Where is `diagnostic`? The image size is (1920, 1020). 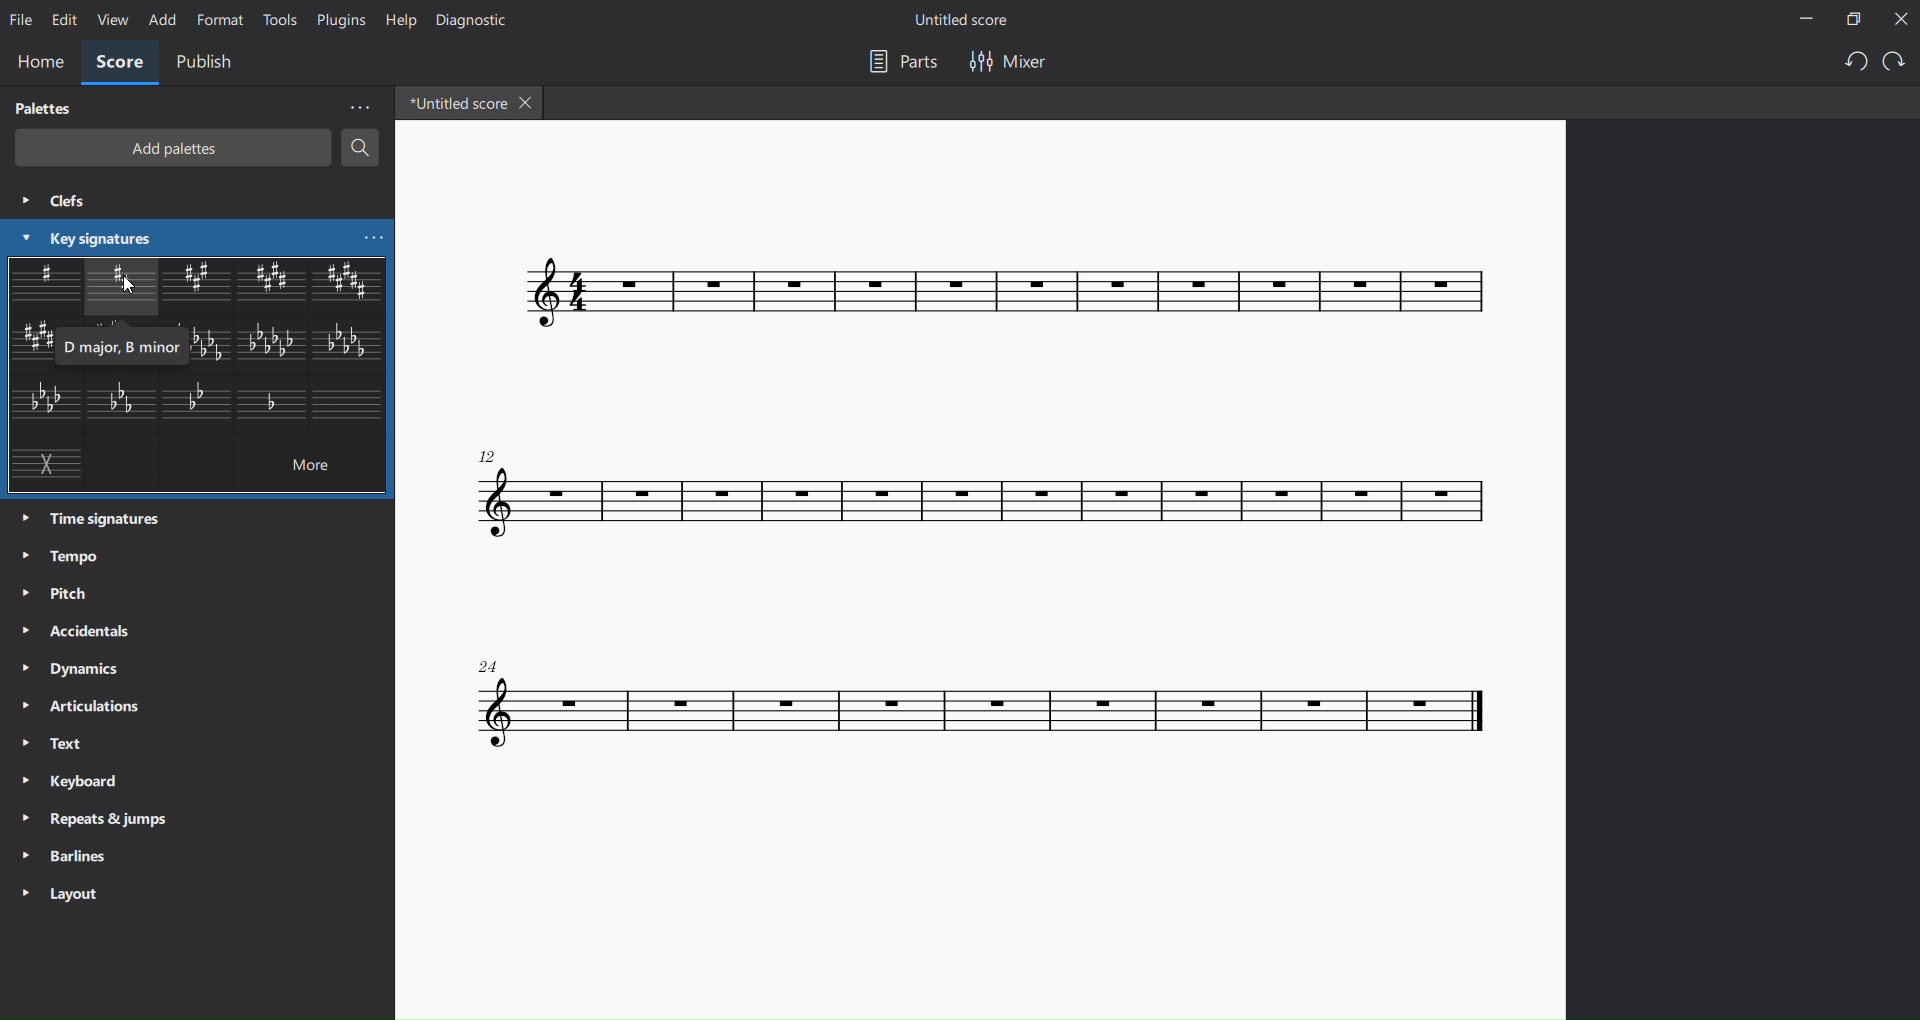 diagnostic is located at coordinates (475, 21).